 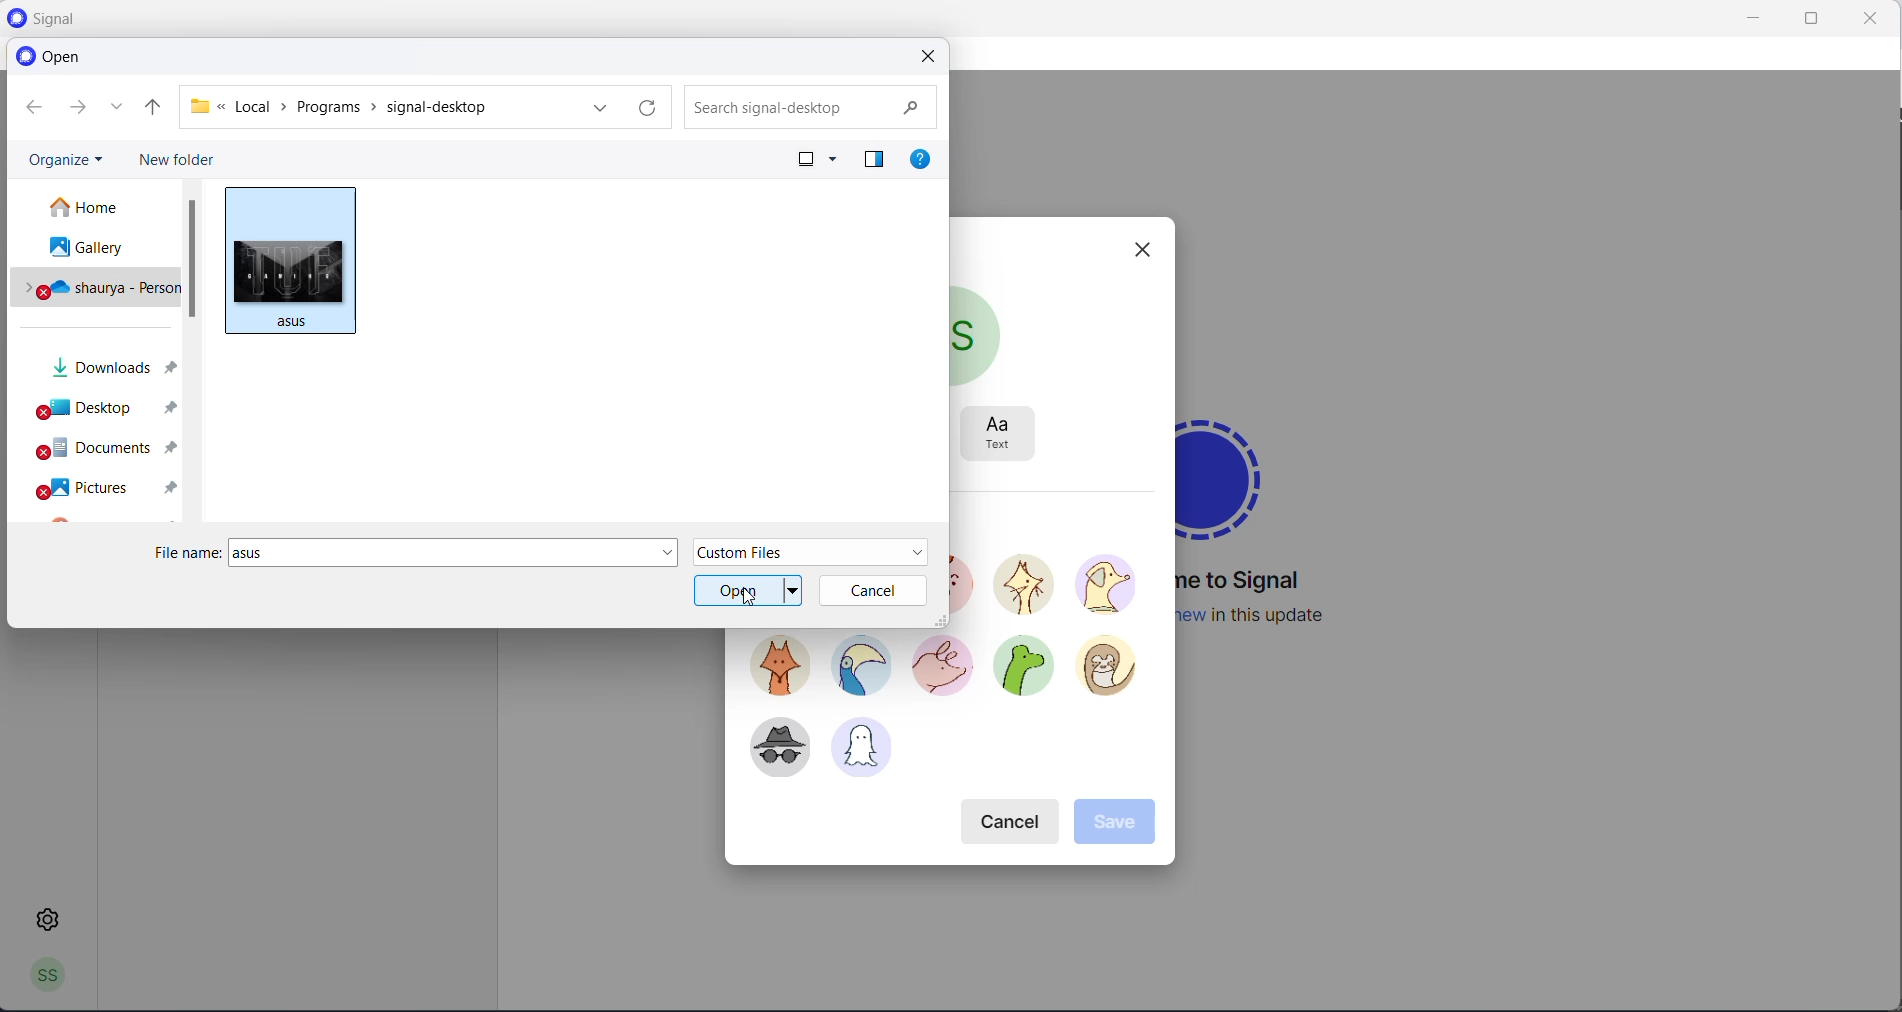 I want to click on avatar, so click(x=1031, y=588).